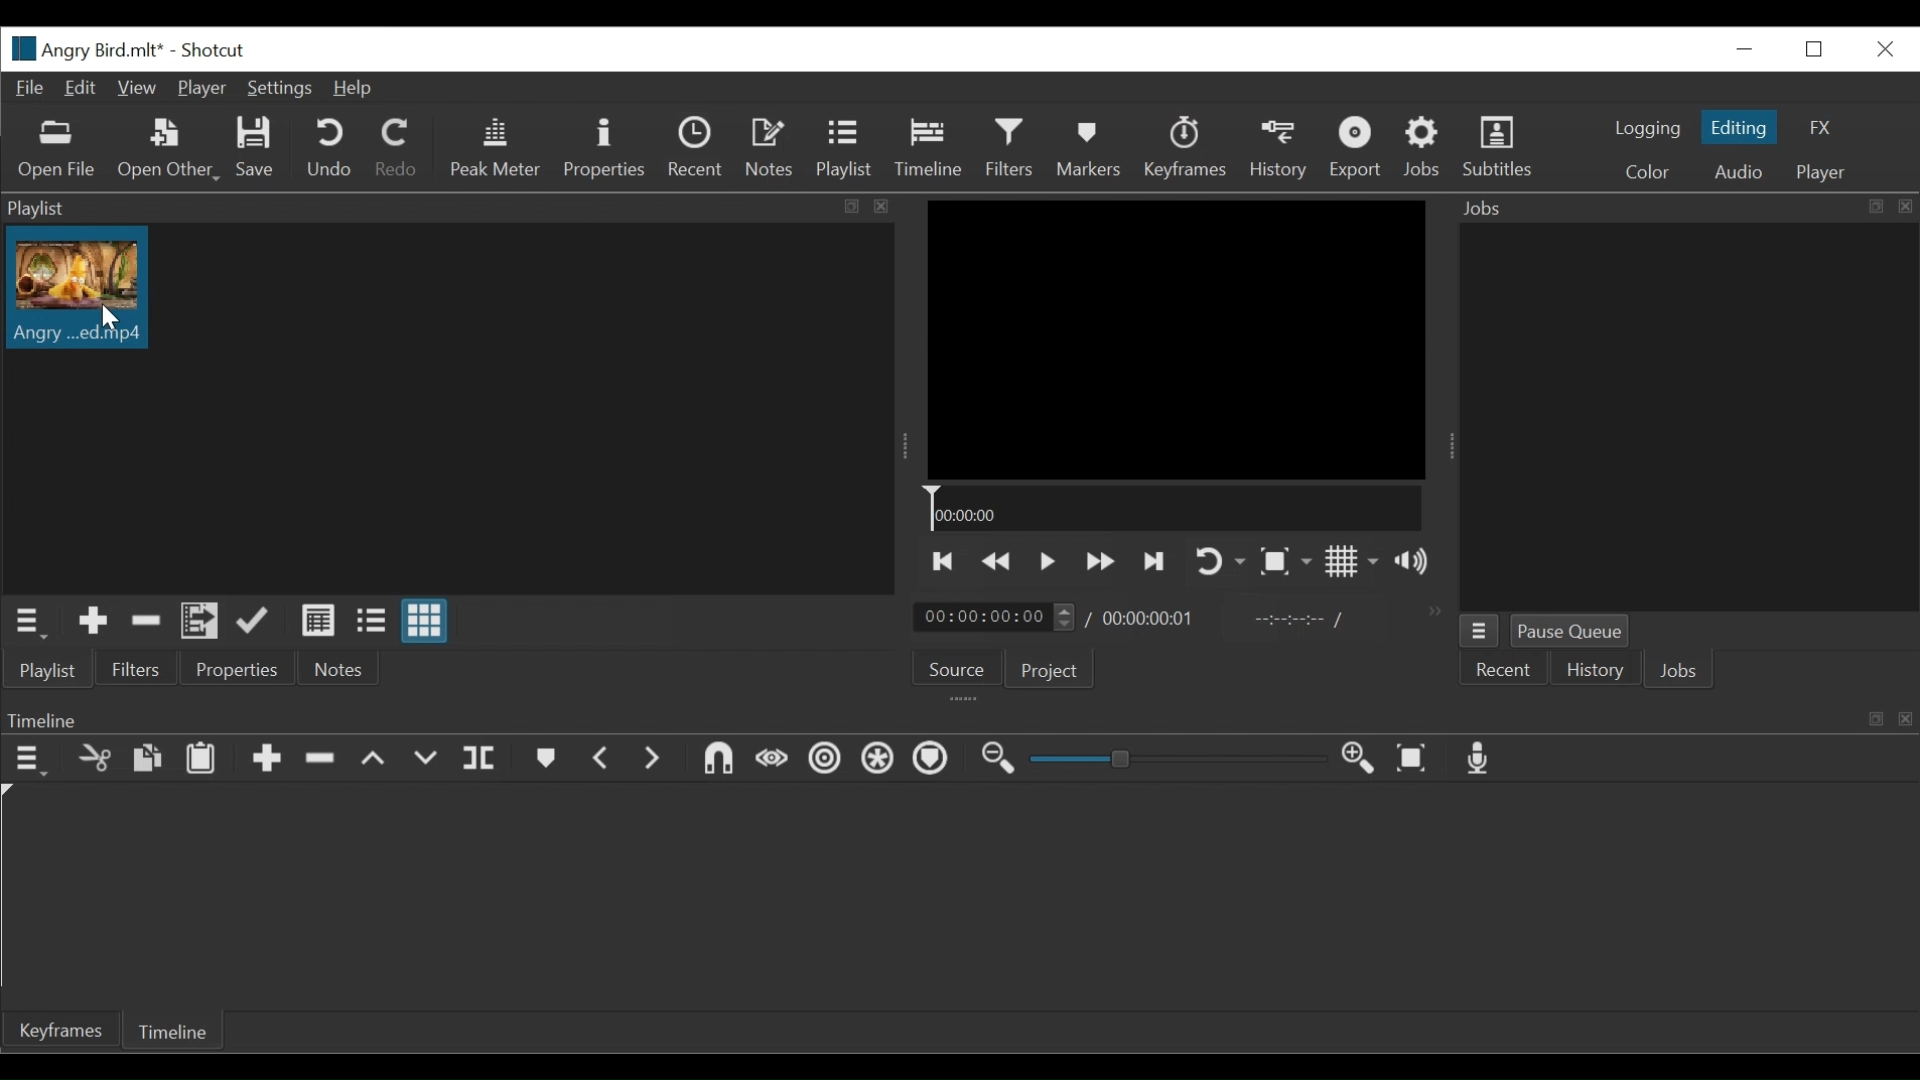 The image size is (1920, 1080). What do you see at coordinates (202, 88) in the screenshot?
I see `Player` at bounding box center [202, 88].